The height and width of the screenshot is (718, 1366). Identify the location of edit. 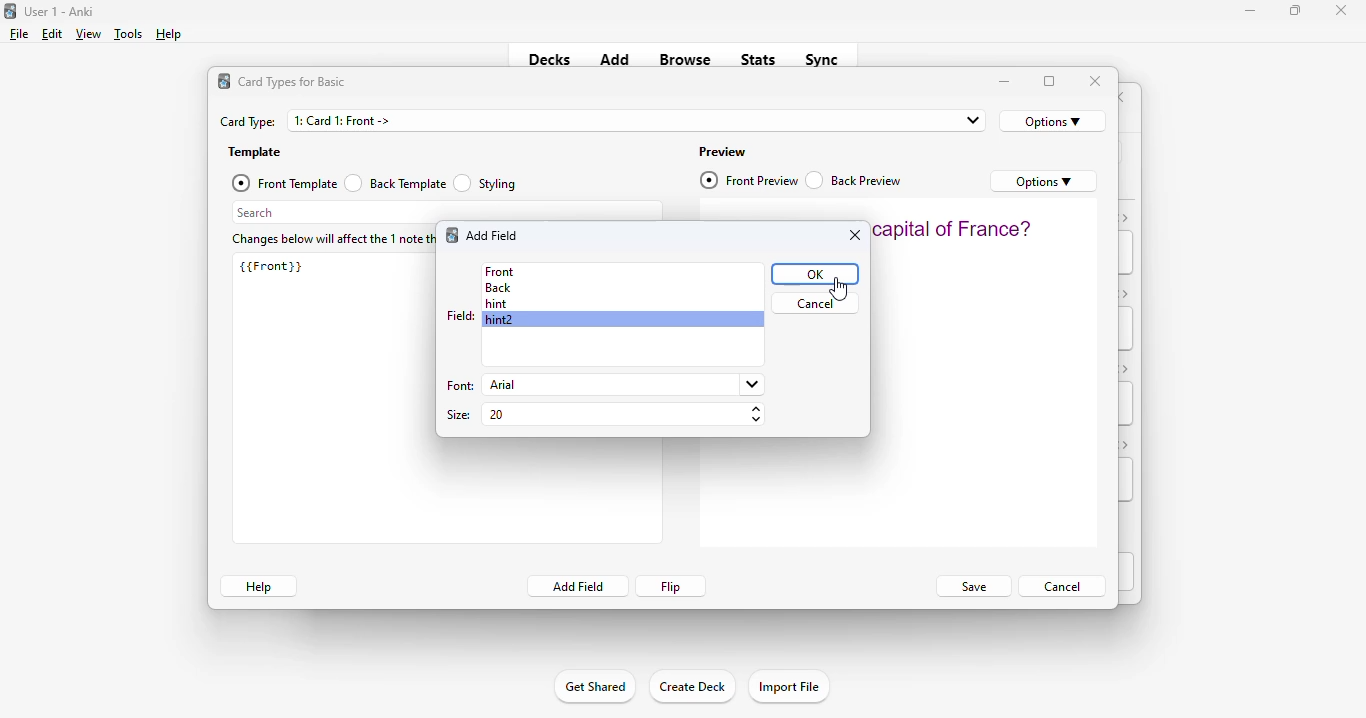
(52, 34).